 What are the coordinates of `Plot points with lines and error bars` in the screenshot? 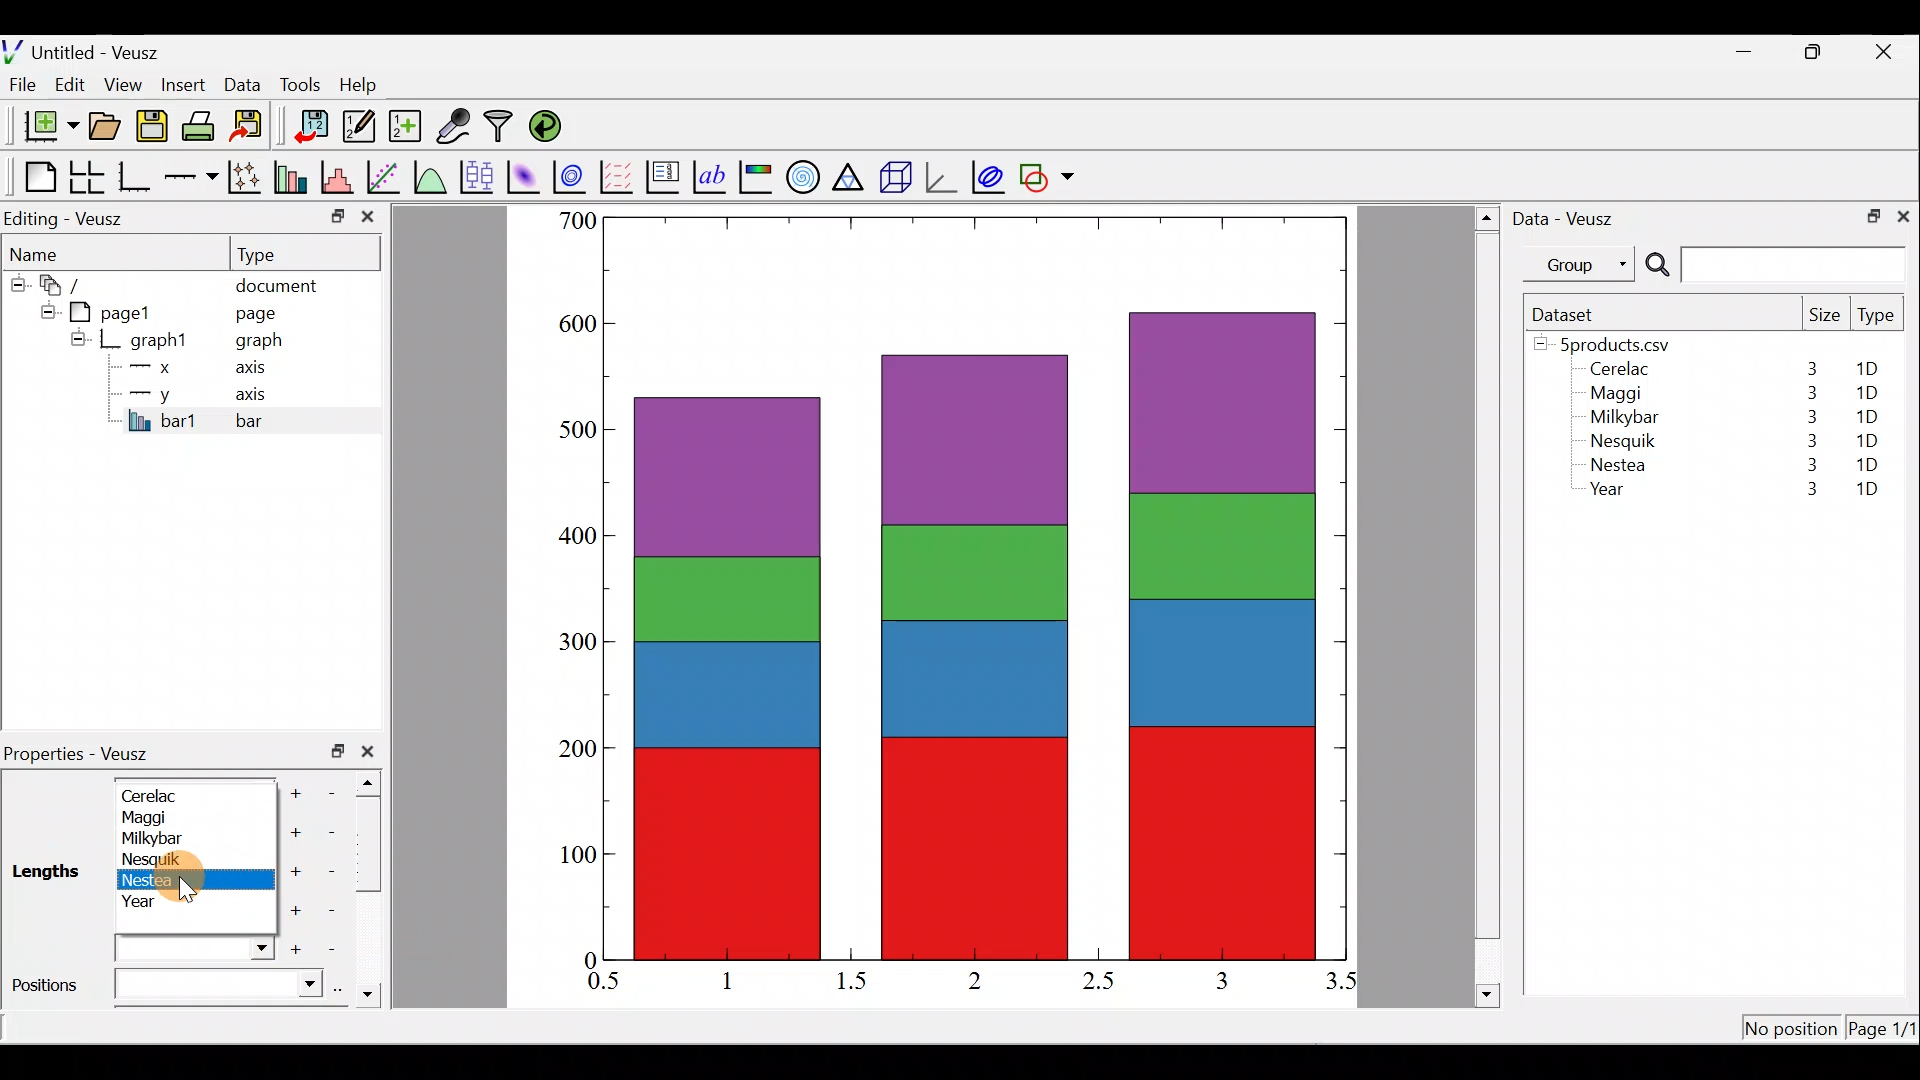 It's located at (248, 178).